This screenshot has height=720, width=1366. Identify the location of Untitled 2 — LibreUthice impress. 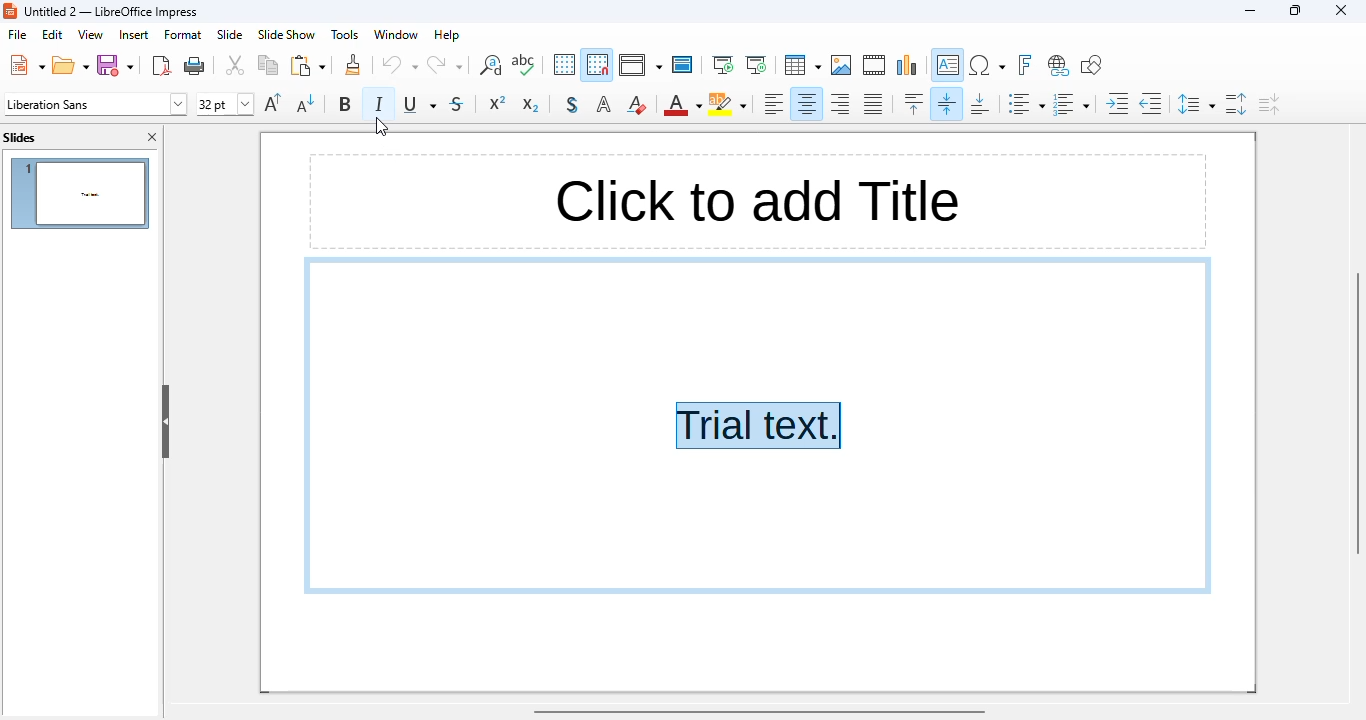
(121, 13).